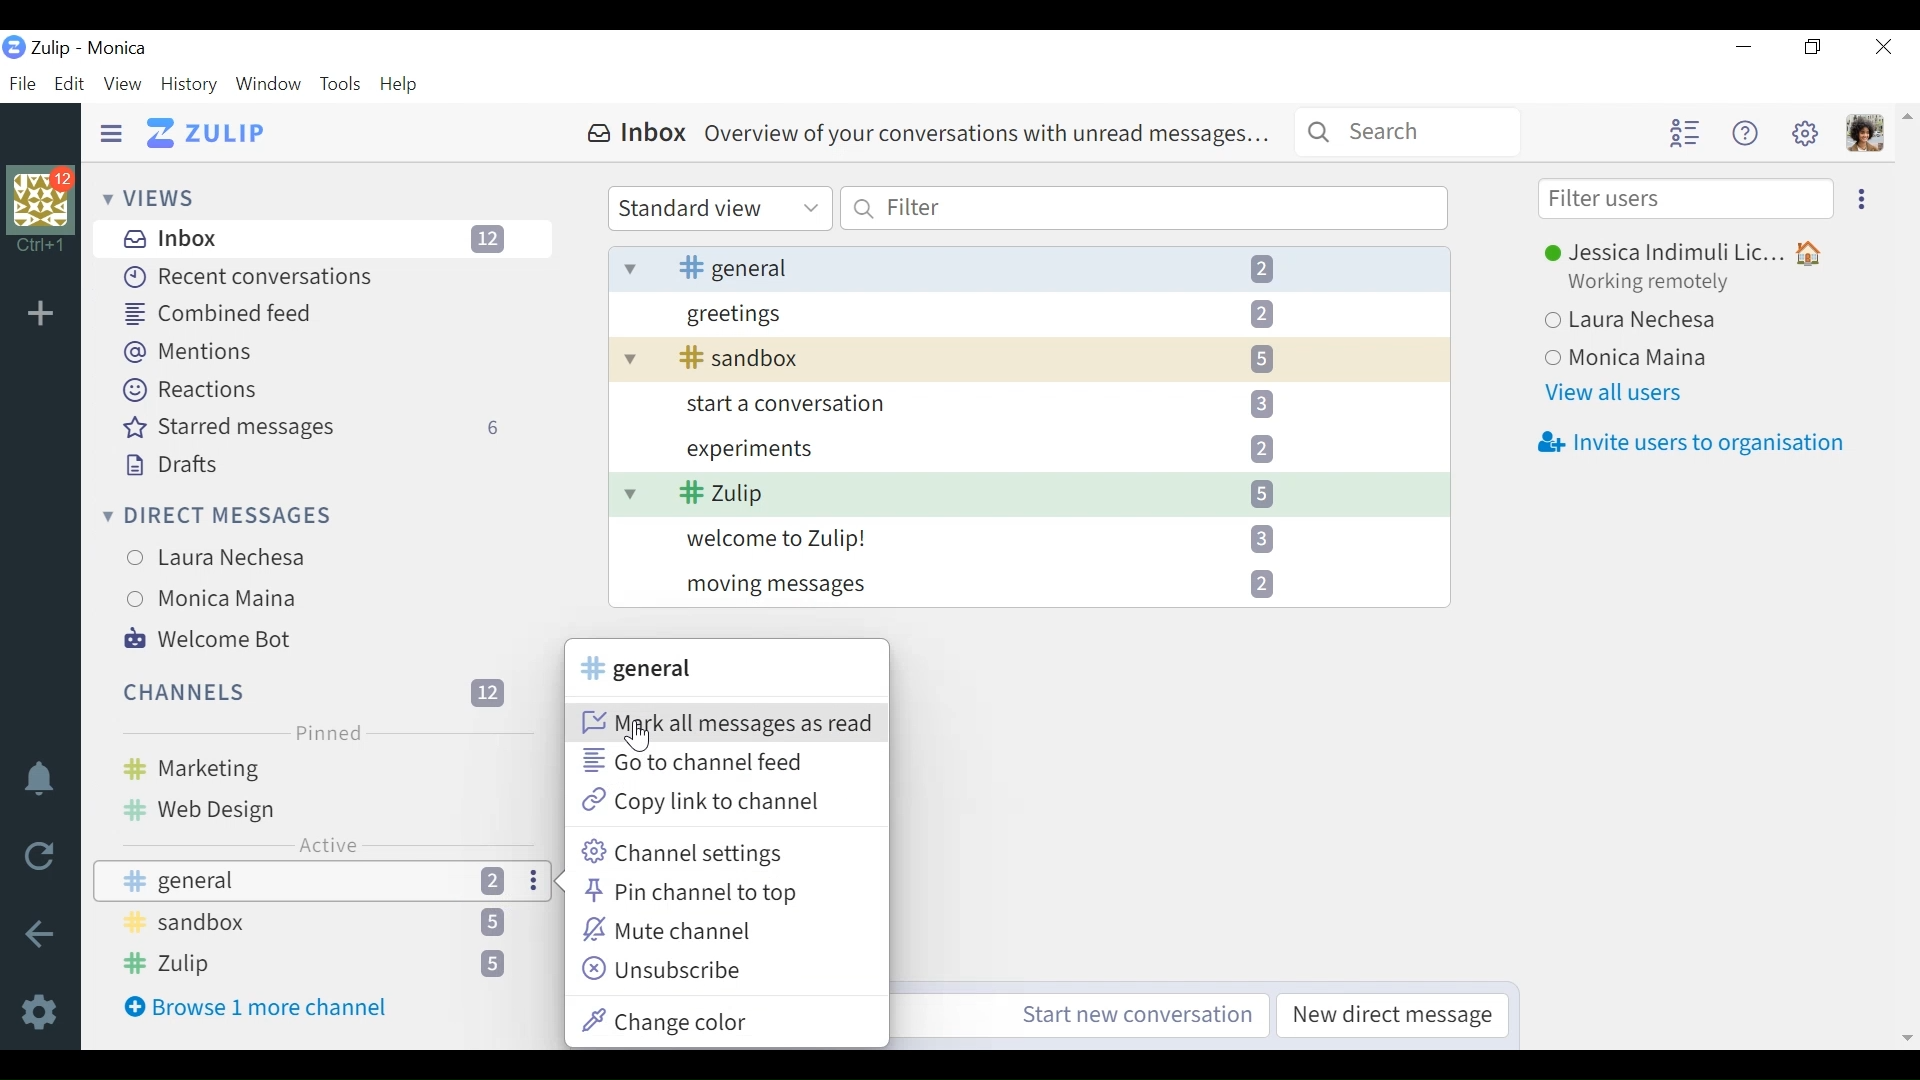 This screenshot has height=1080, width=1920. I want to click on Inbox Overview of your conversations with unread messages..., so click(928, 134).